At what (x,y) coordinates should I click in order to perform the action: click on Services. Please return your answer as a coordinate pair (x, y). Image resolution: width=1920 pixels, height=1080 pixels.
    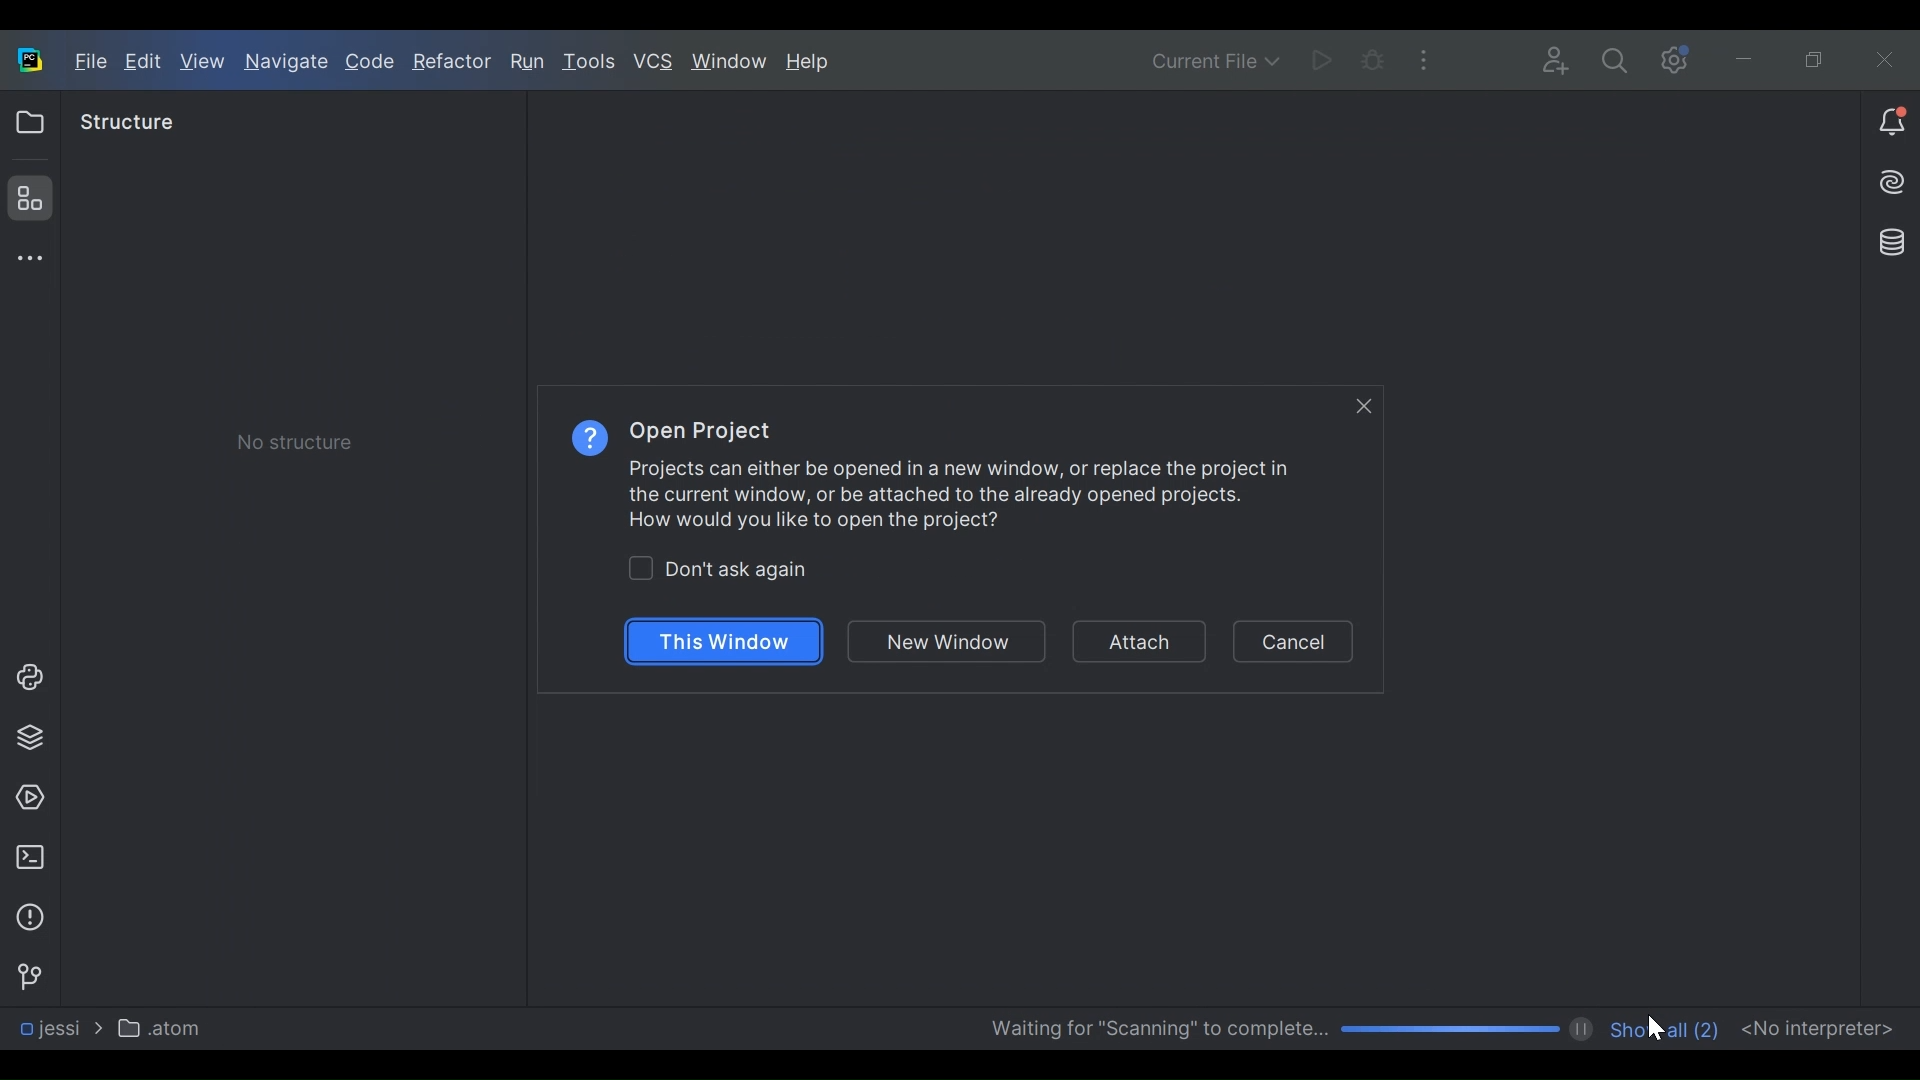
    Looking at the image, I should click on (29, 799).